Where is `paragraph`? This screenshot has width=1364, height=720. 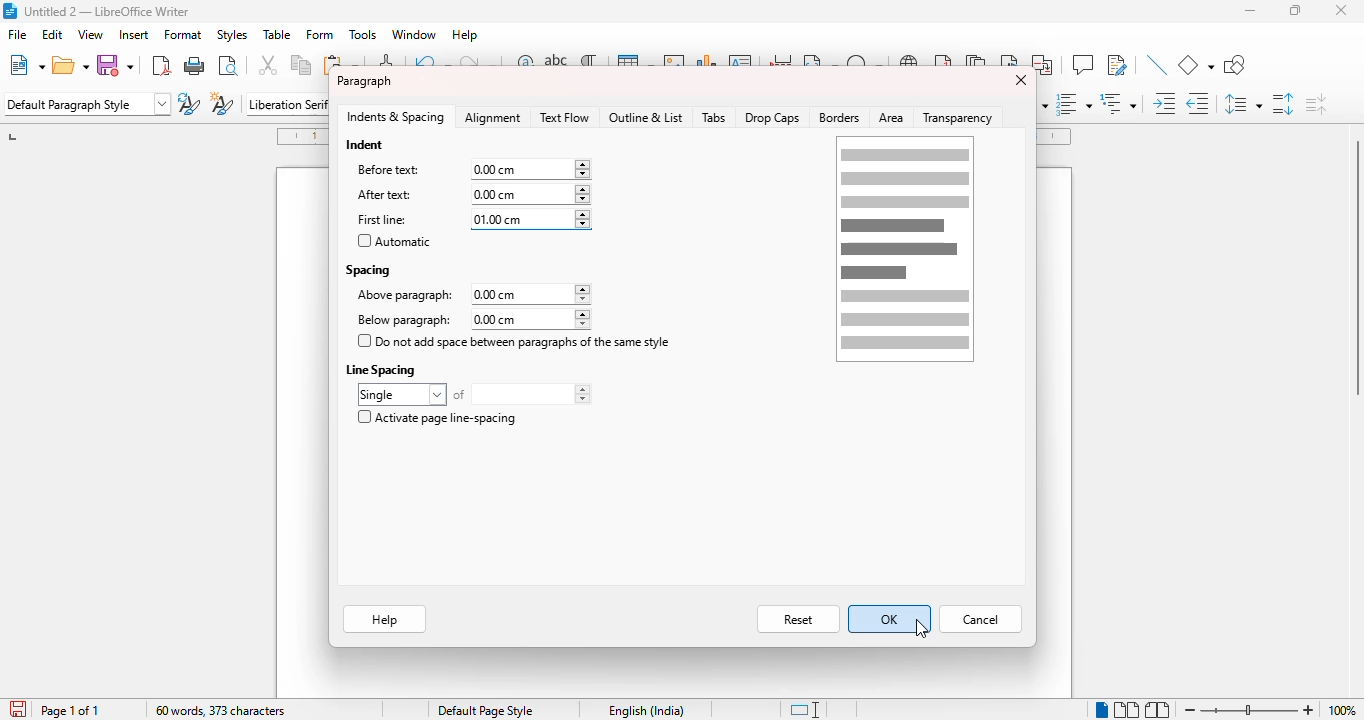
paragraph is located at coordinates (364, 81).